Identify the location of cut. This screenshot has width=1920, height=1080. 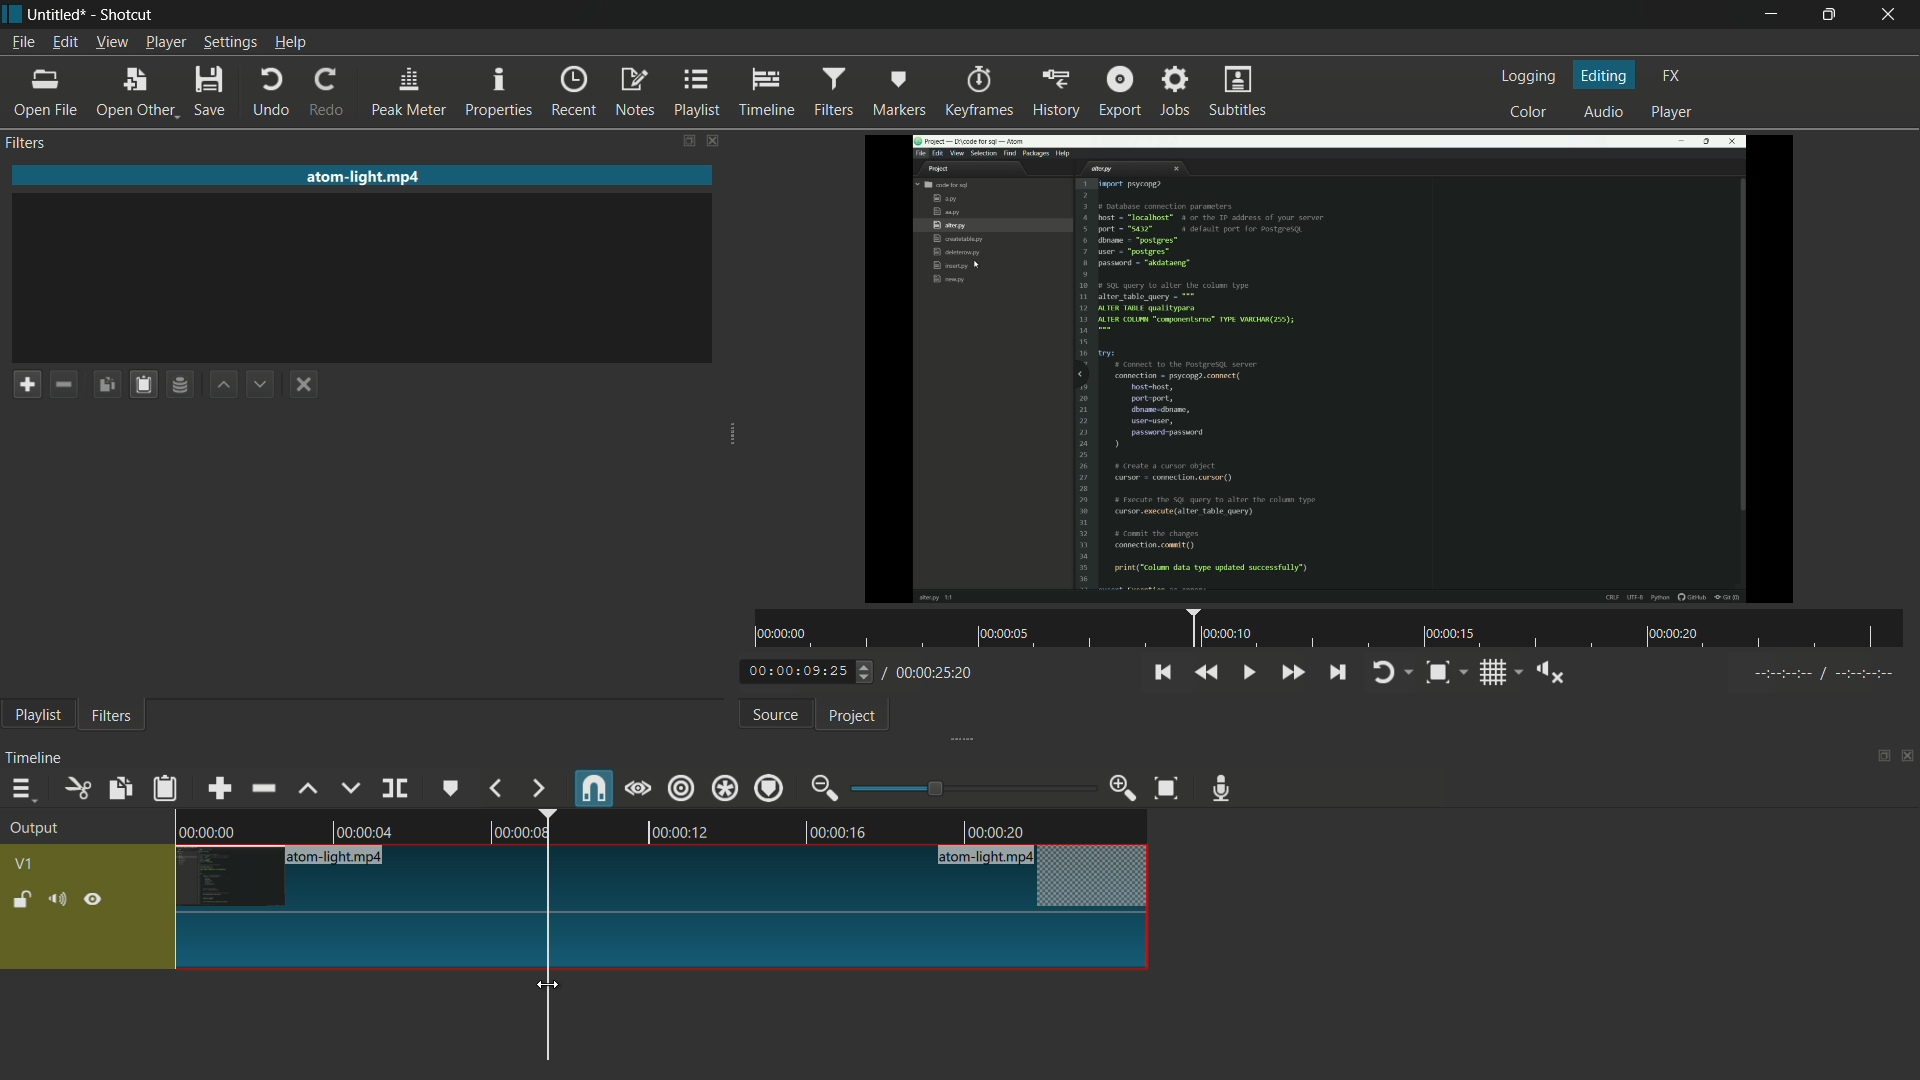
(79, 788).